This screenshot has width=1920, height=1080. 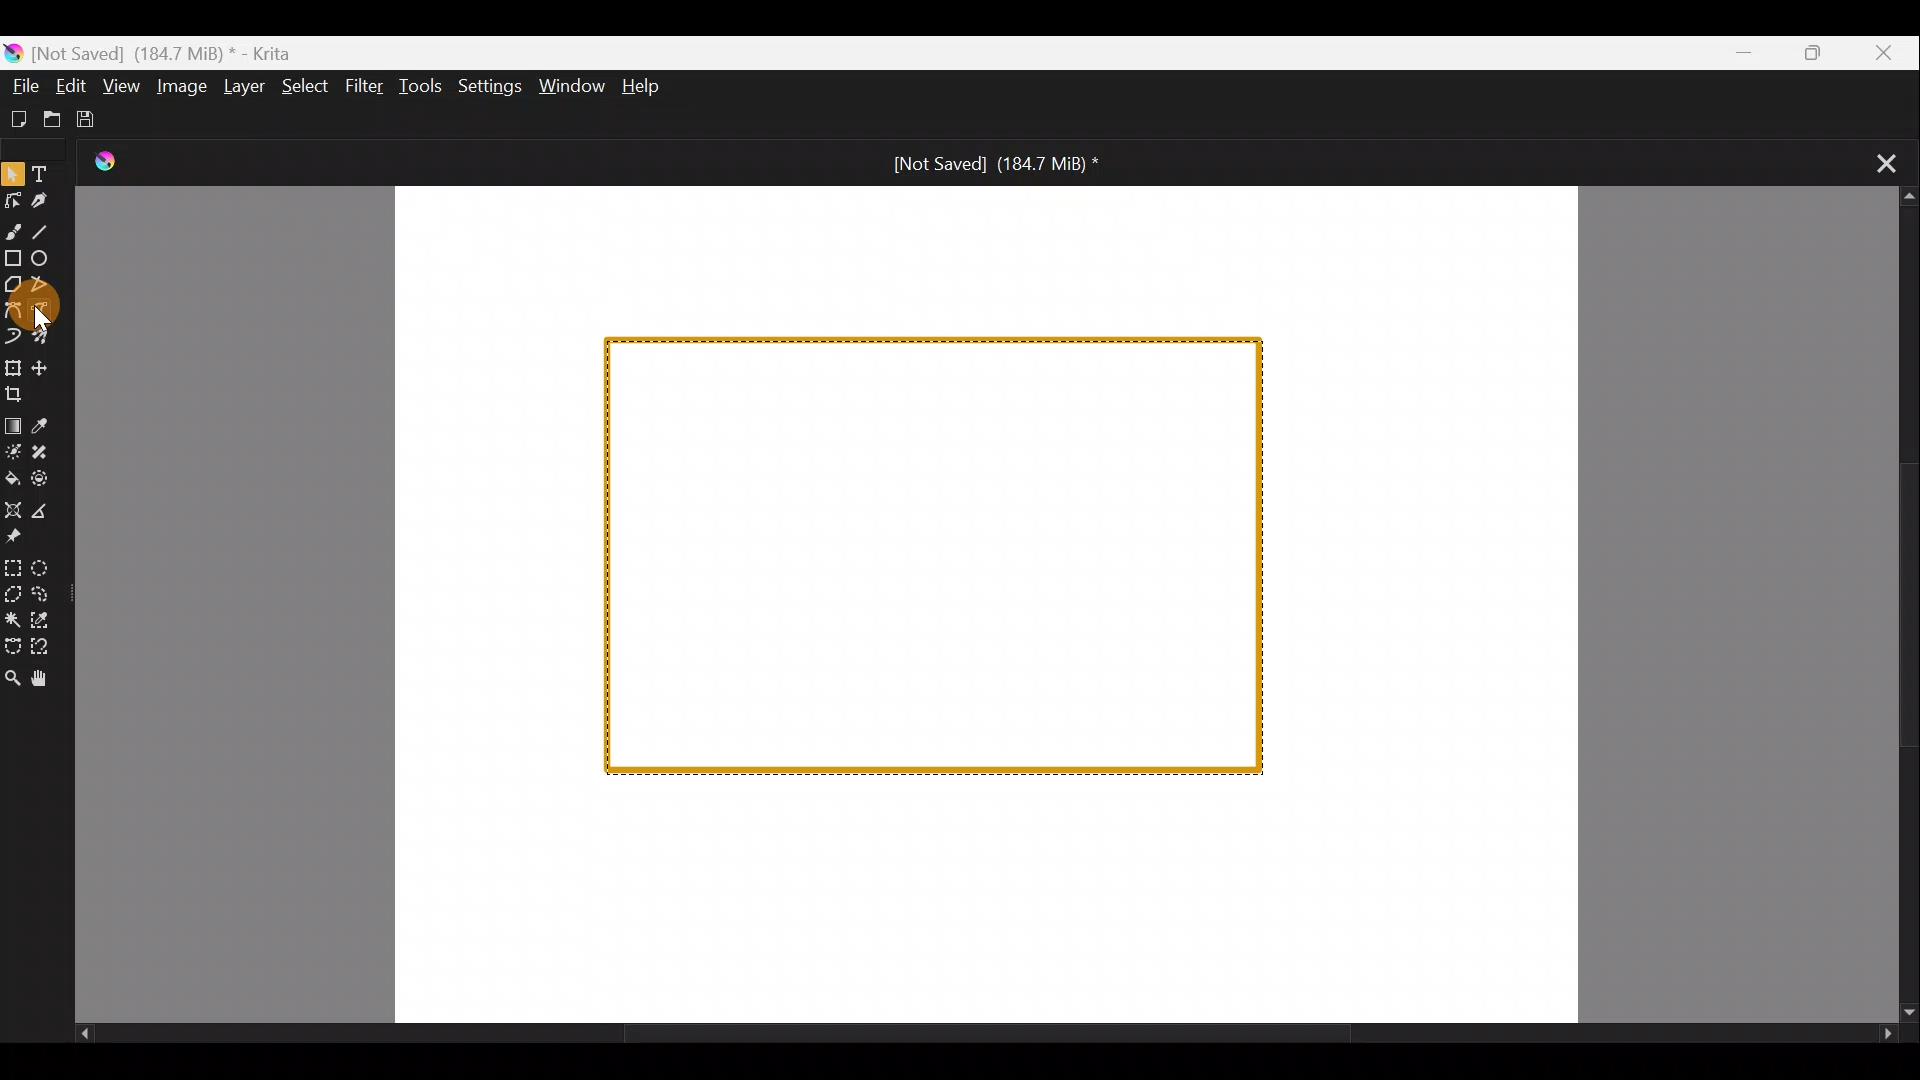 What do you see at coordinates (979, 1037) in the screenshot?
I see `Scroll bar` at bounding box center [979, 1037].